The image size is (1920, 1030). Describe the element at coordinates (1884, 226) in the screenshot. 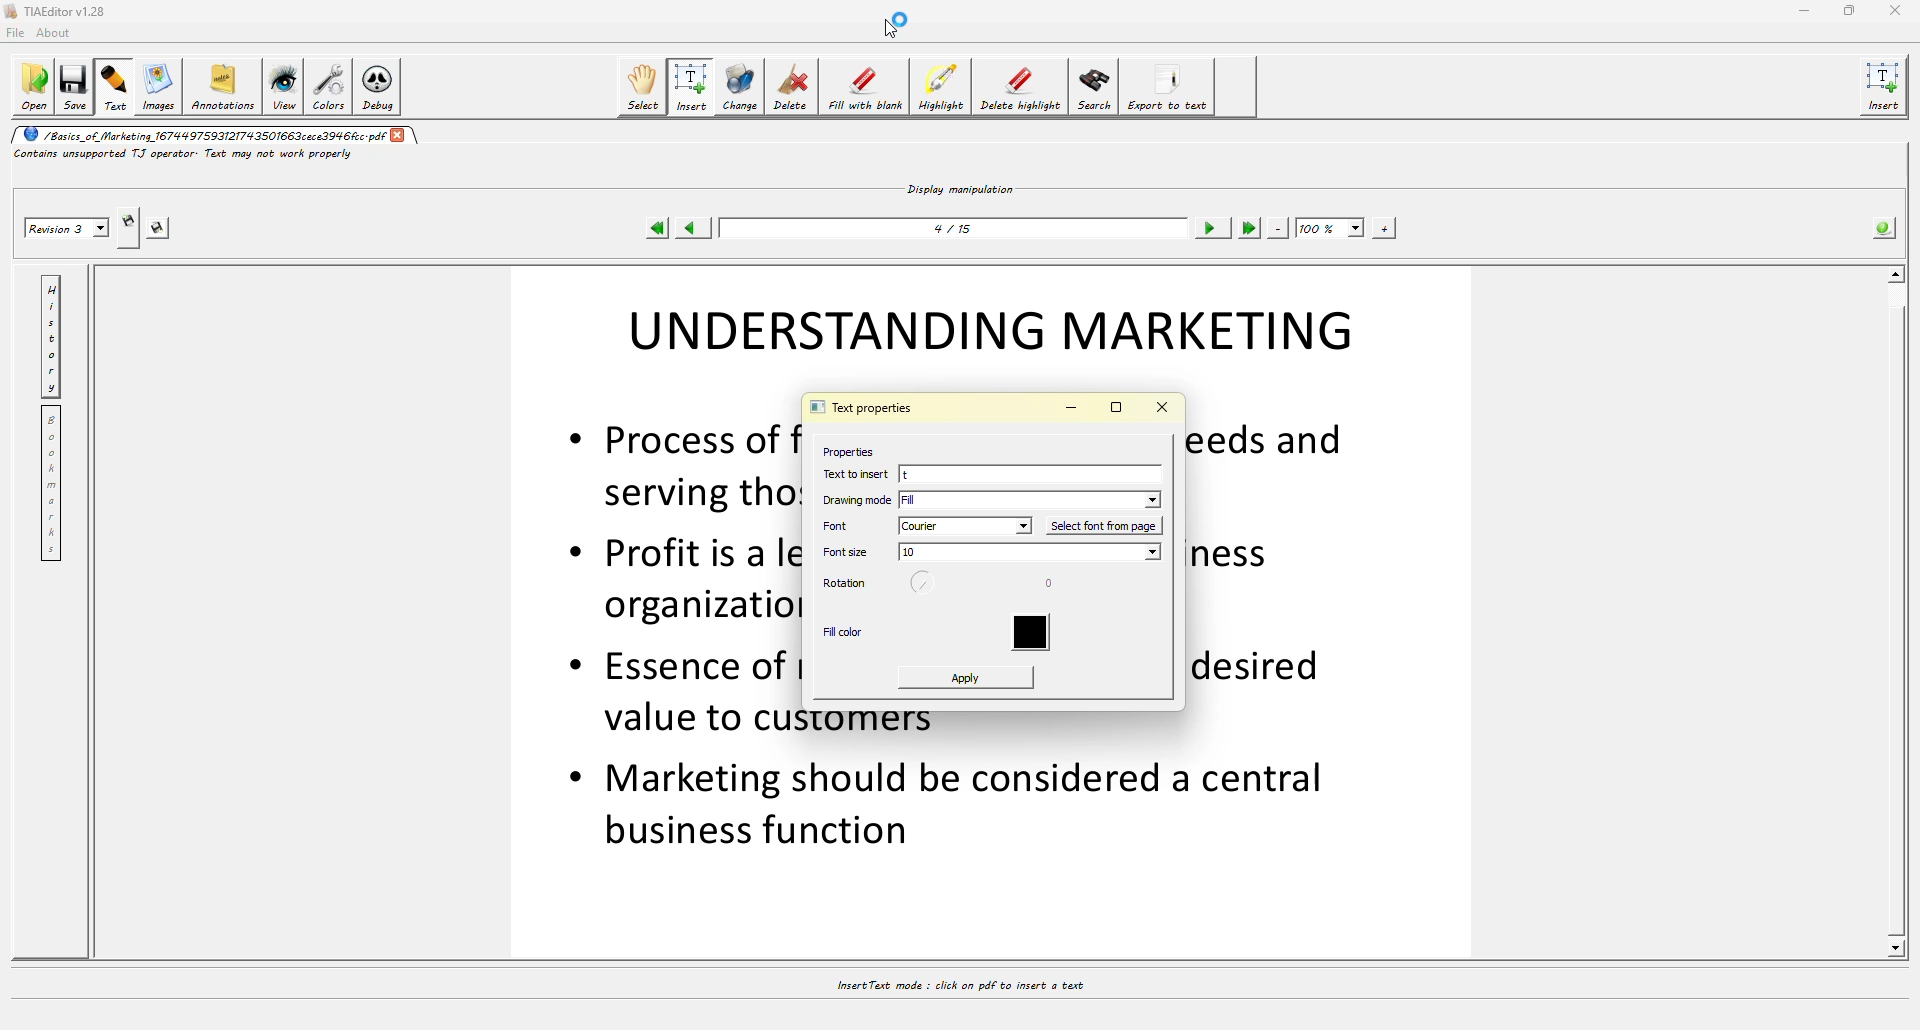

I see `info about pdf` at that location.